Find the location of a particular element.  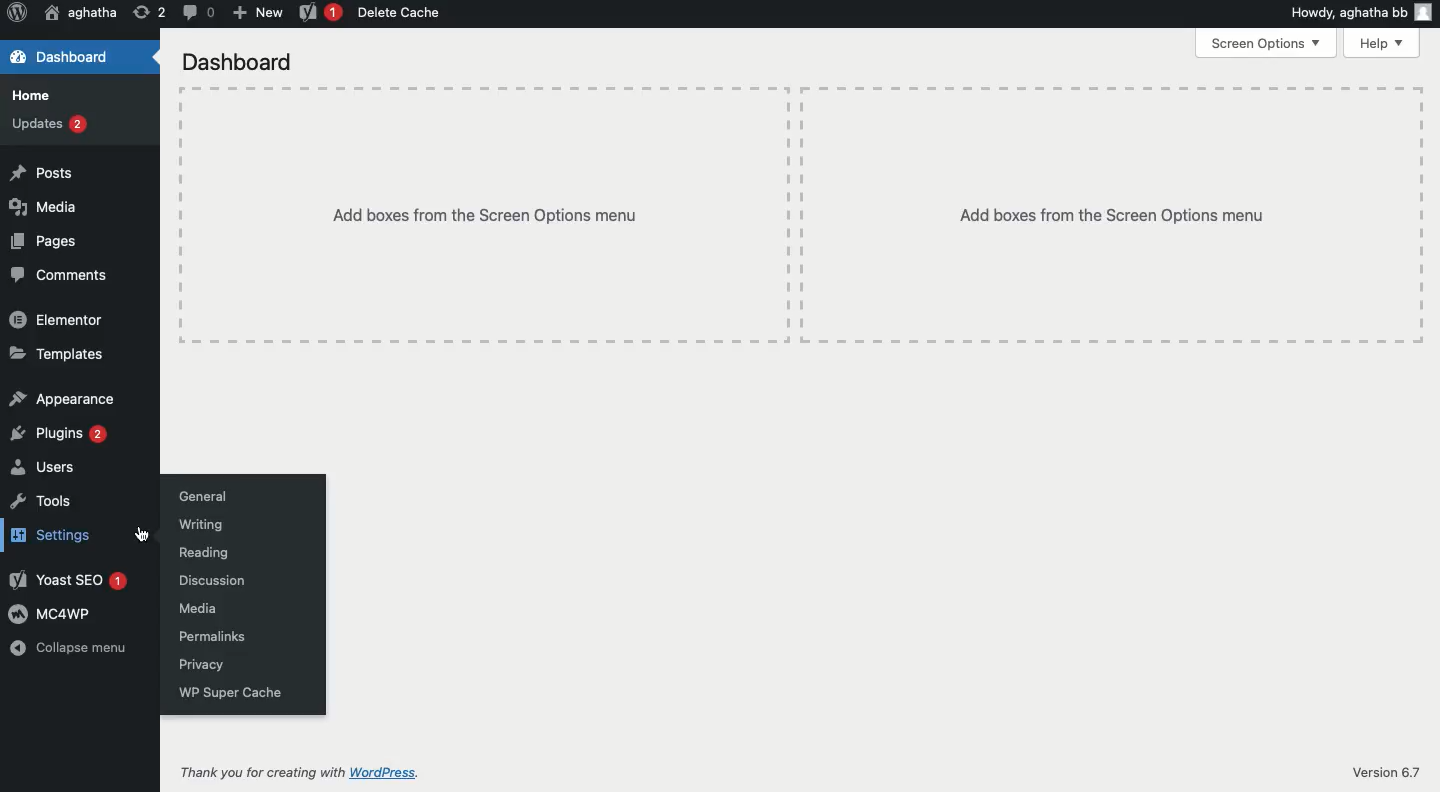

Privacy is located at coordinates (197, 666).